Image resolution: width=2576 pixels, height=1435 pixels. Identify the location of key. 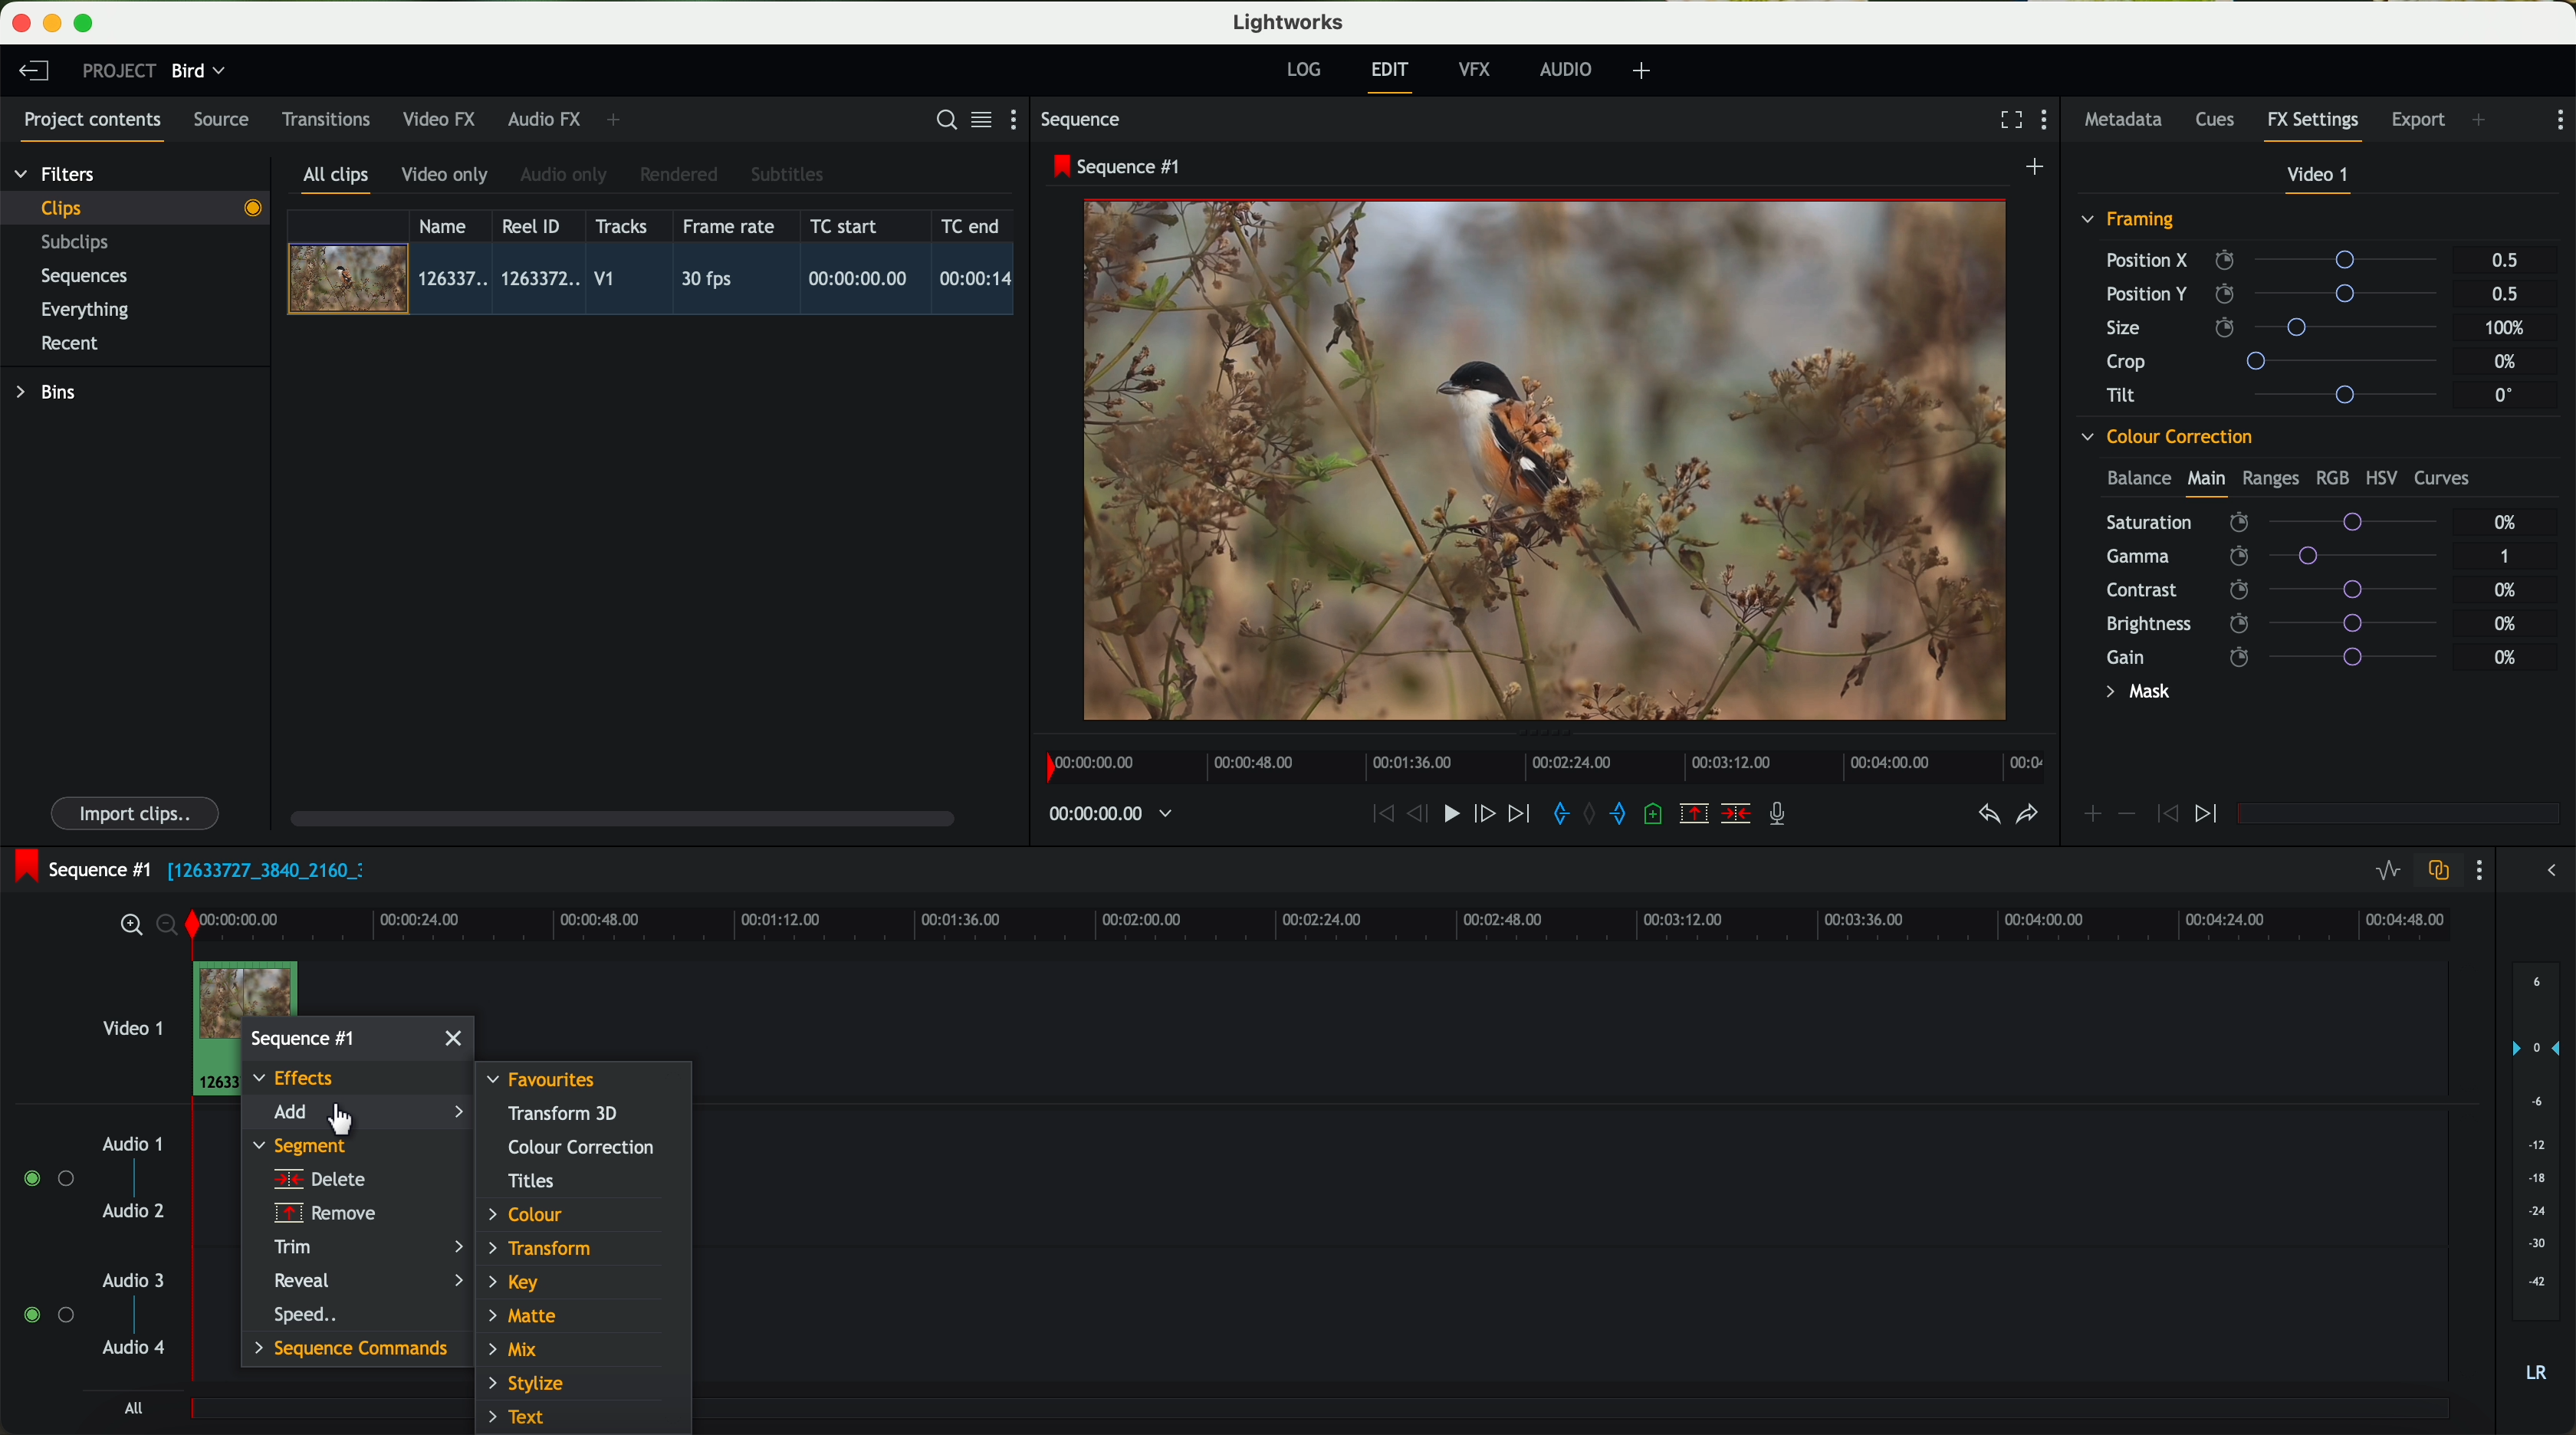
(517, 1283).